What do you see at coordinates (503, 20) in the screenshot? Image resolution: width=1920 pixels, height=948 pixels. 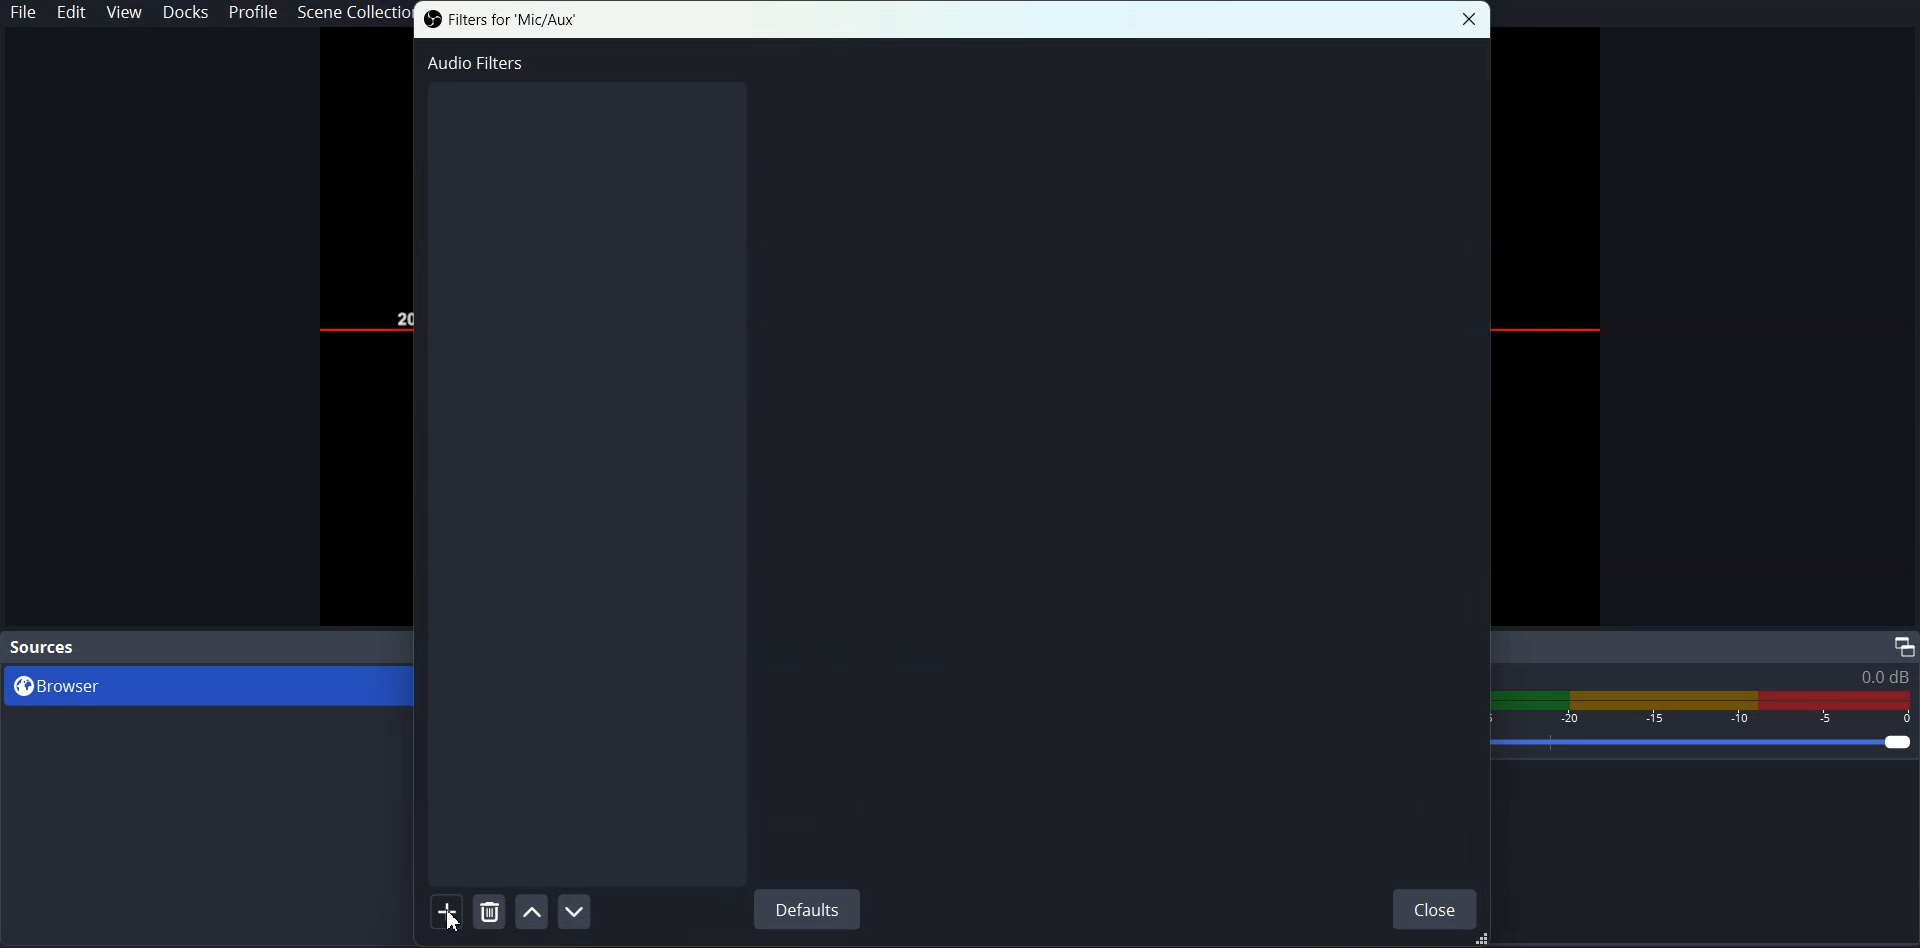 I see `Filter for 'Mic/Aux'` at bounding box center [503, 20].